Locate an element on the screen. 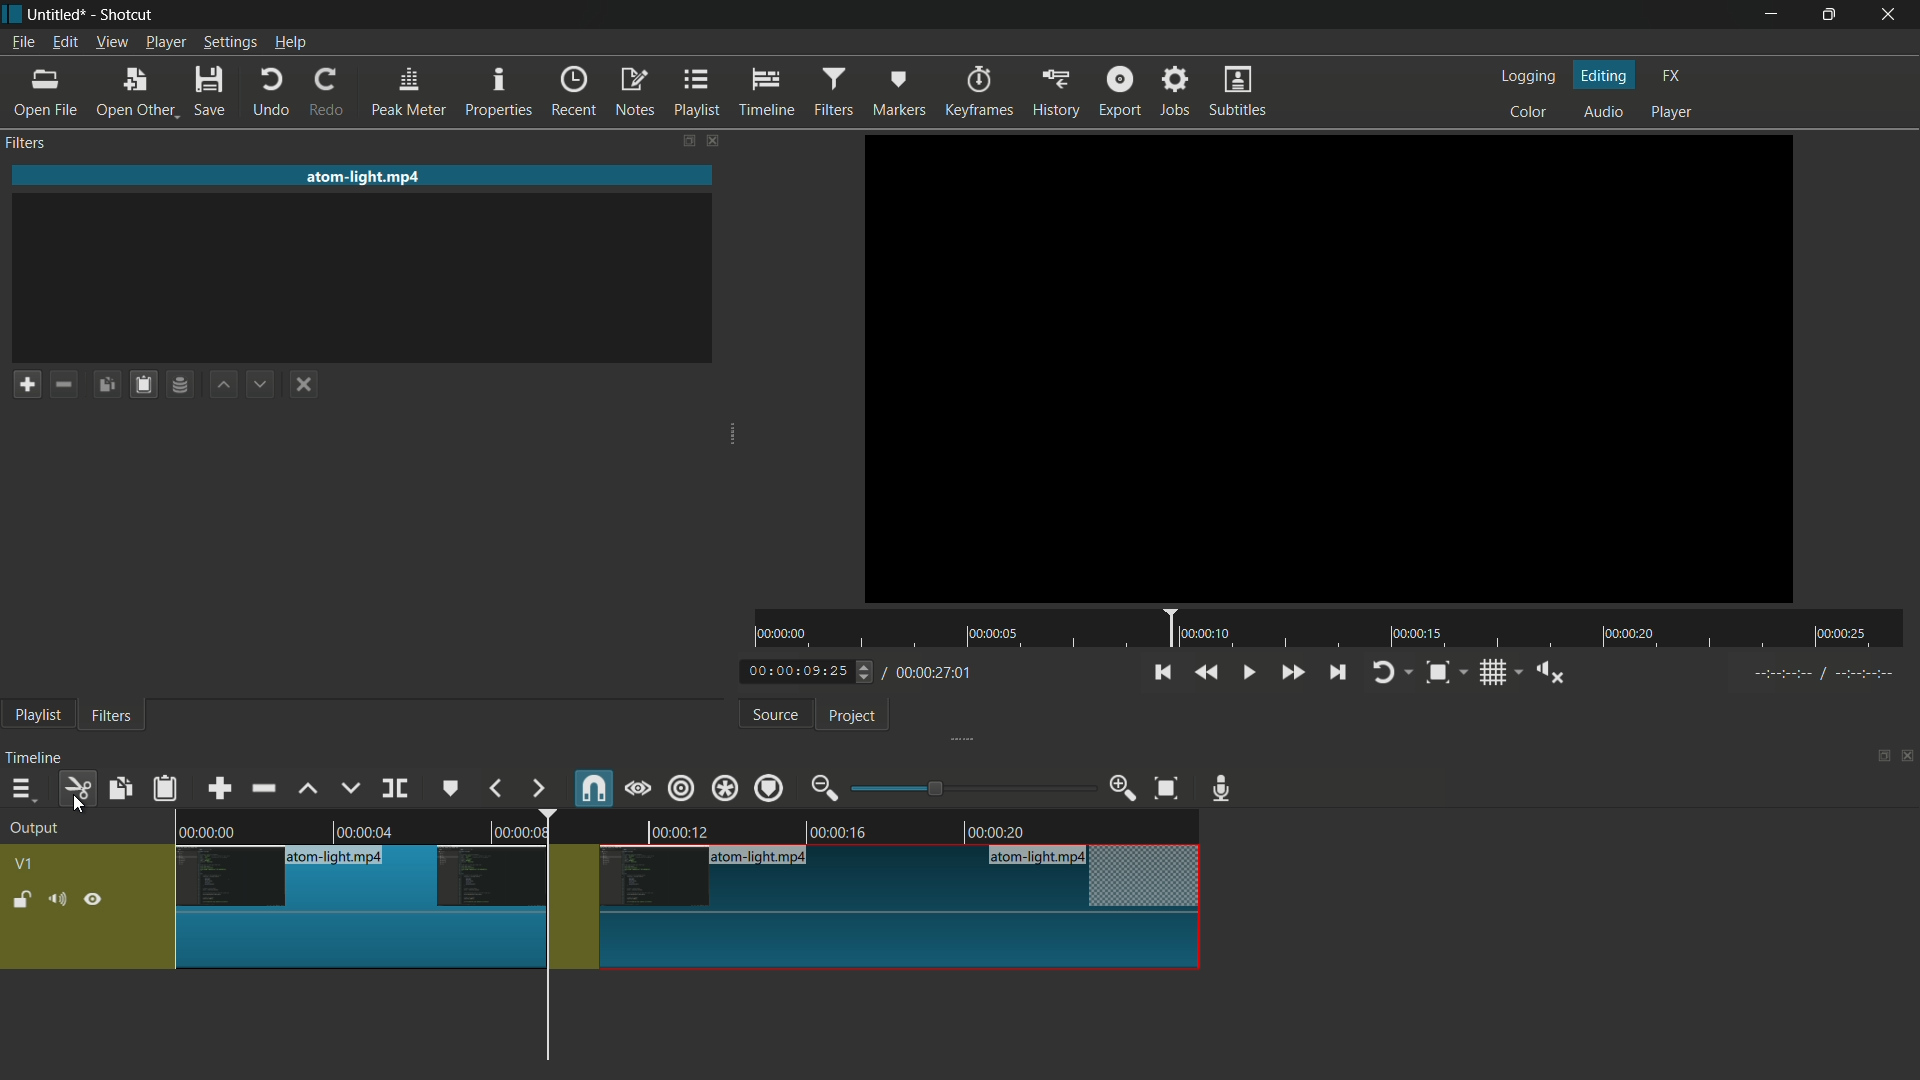 This screenshot has width=1920, height=1080. keyframes is located at coordinates (976, 92).